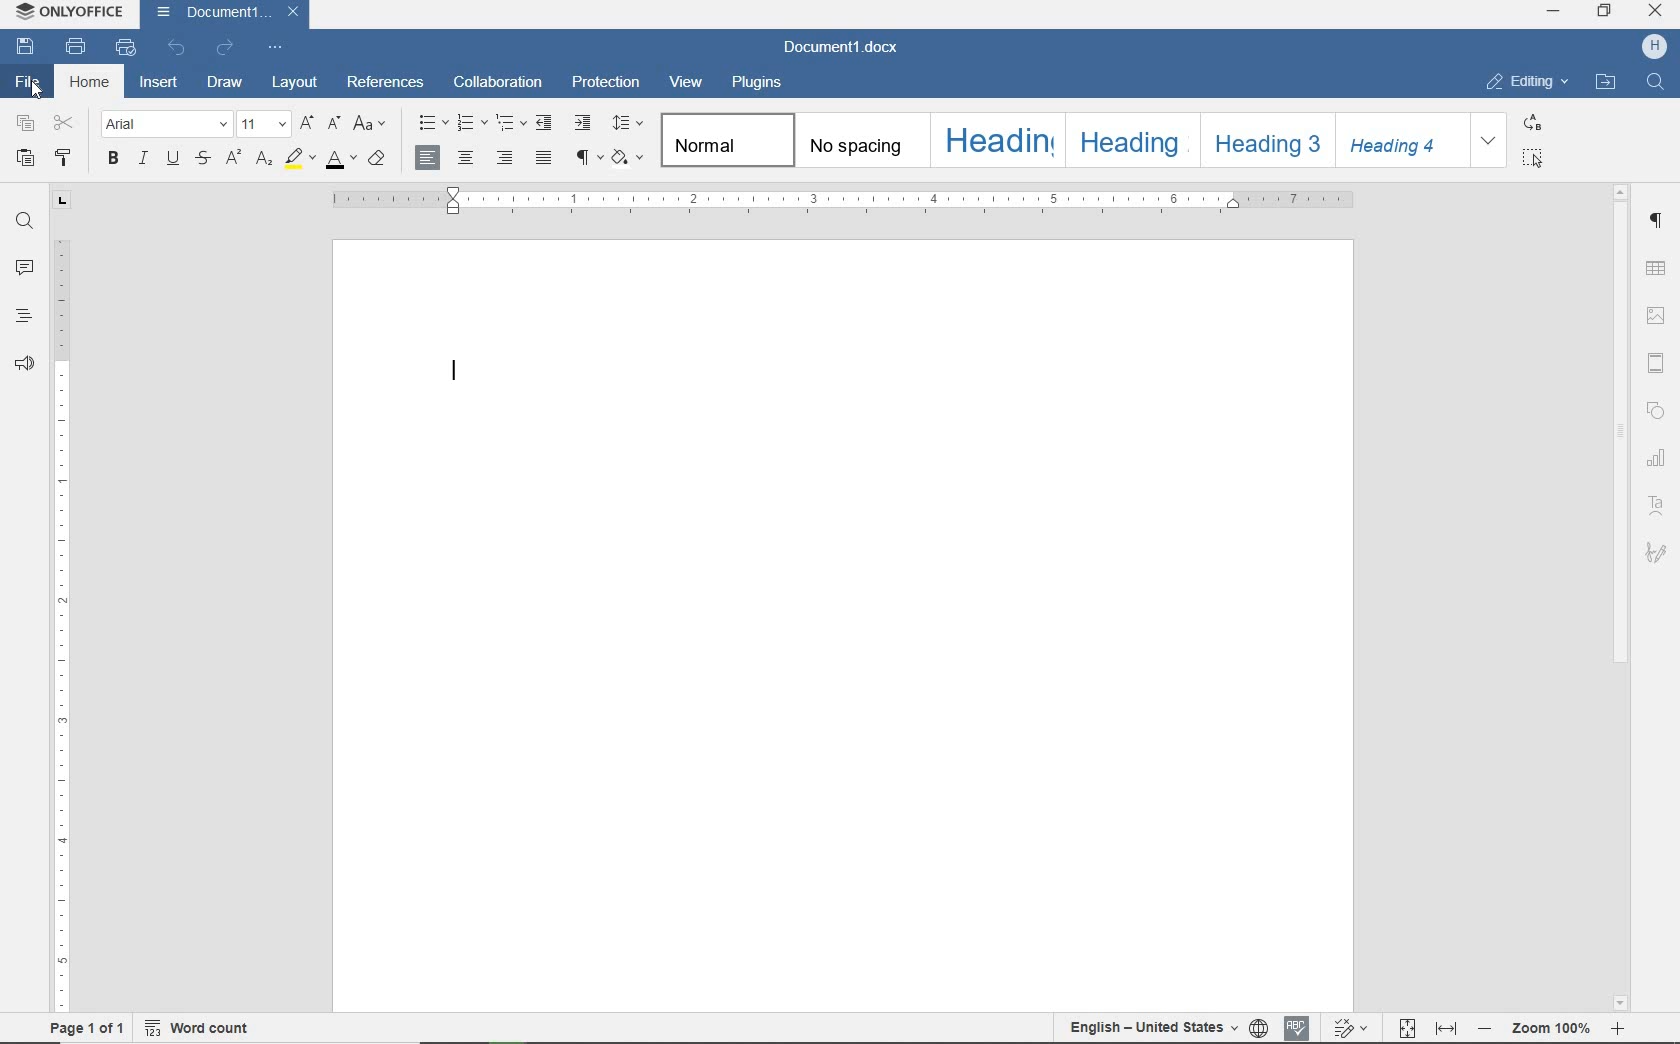 This screenshot has width=1680, height=1044. What do you see at coordinates (511, 124) in the screenshot?
I see `multilevel list` at bounding box center [511, 124].